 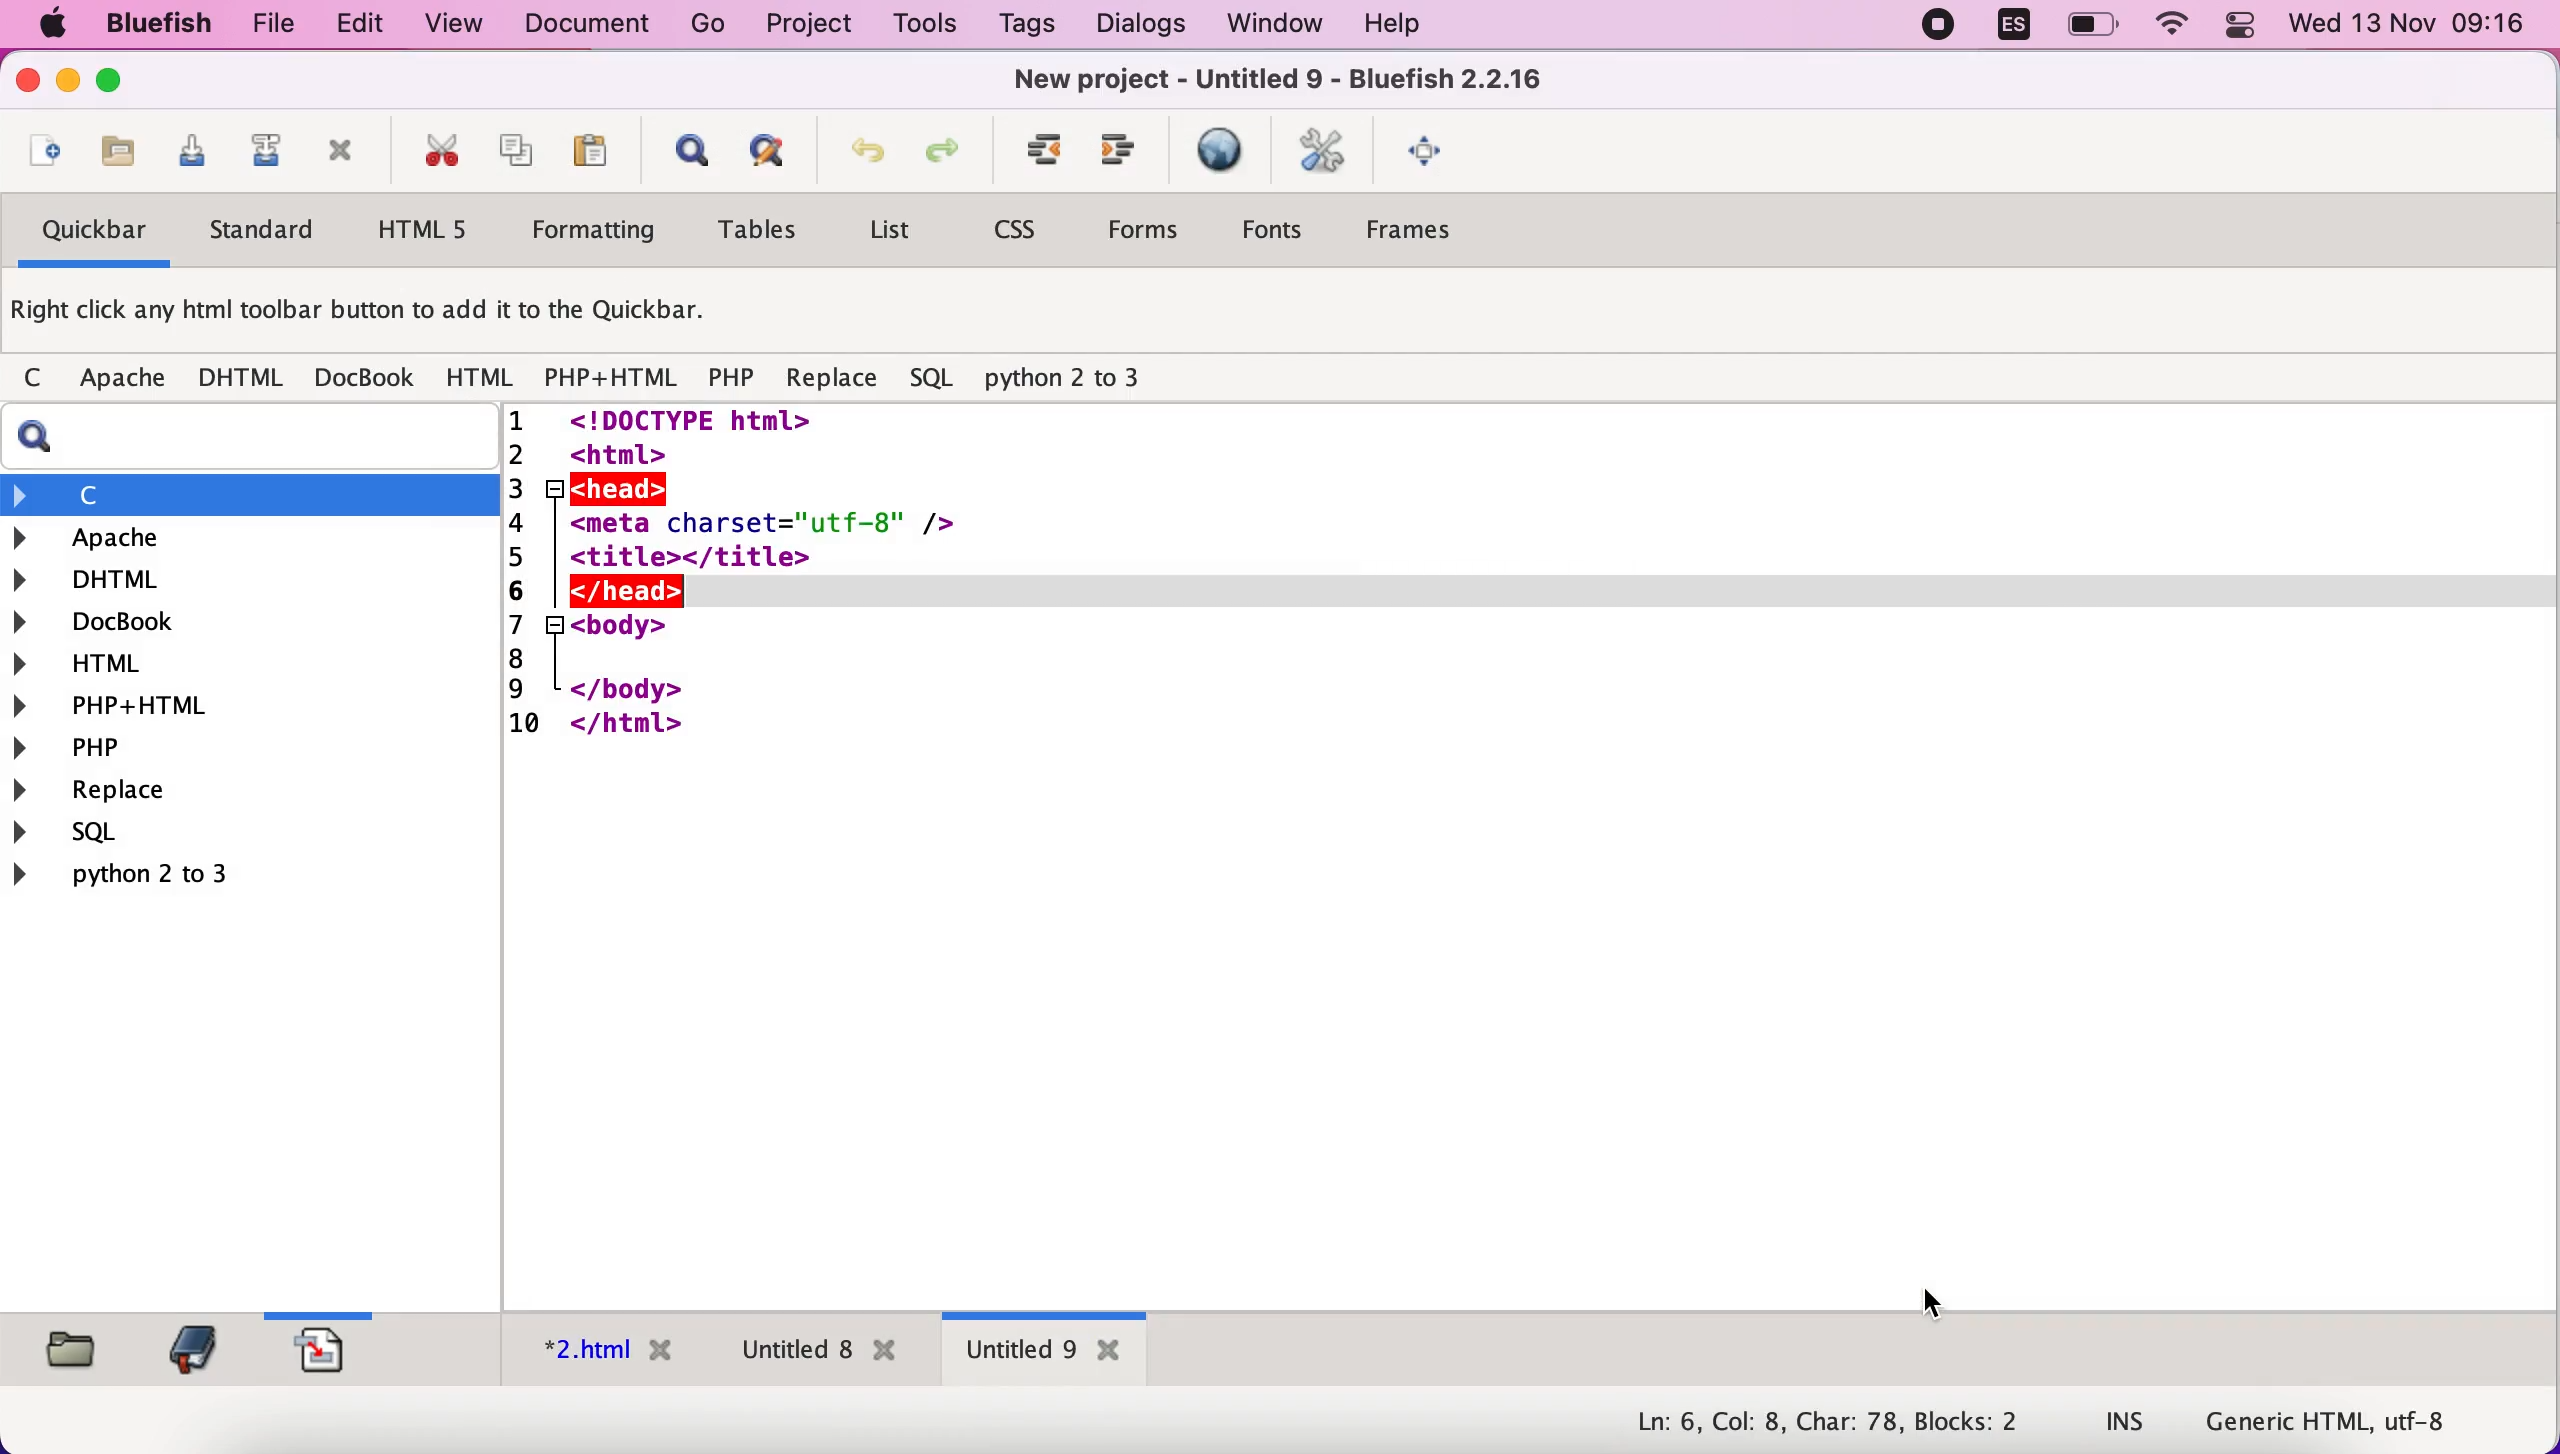 I want to click on HTML CODE Template, so click(x=1533, y=859).